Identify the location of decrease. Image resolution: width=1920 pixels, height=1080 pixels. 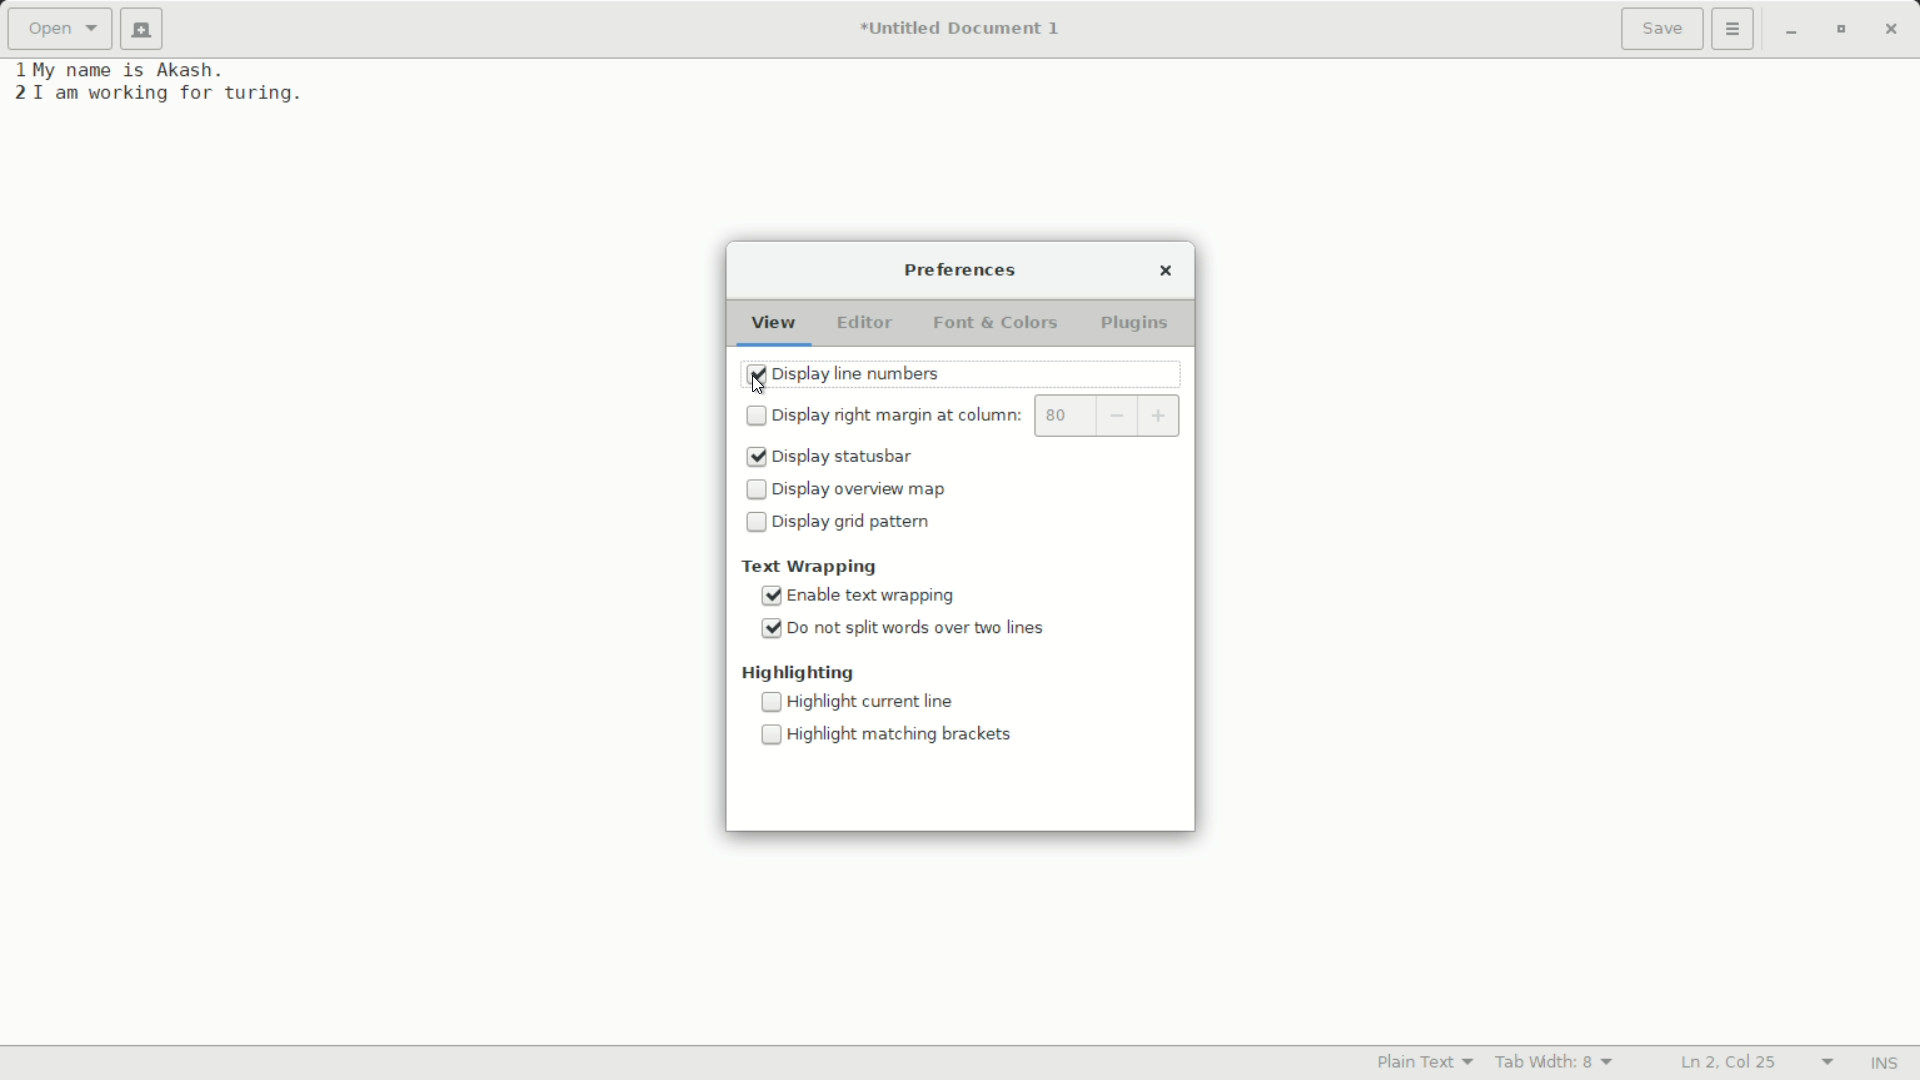
(1118, 416).